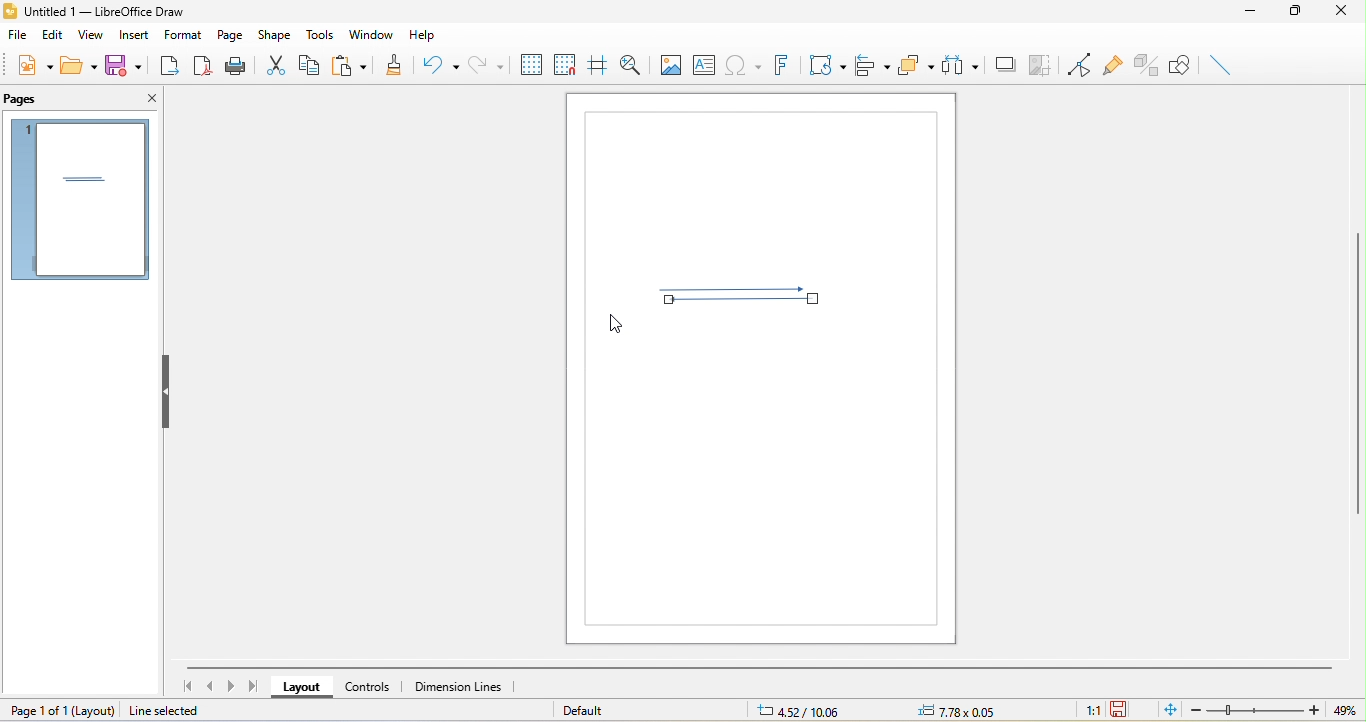 This screenshot has width=1366, height=722. I want to click on zoom and pan, so click(628, 63).